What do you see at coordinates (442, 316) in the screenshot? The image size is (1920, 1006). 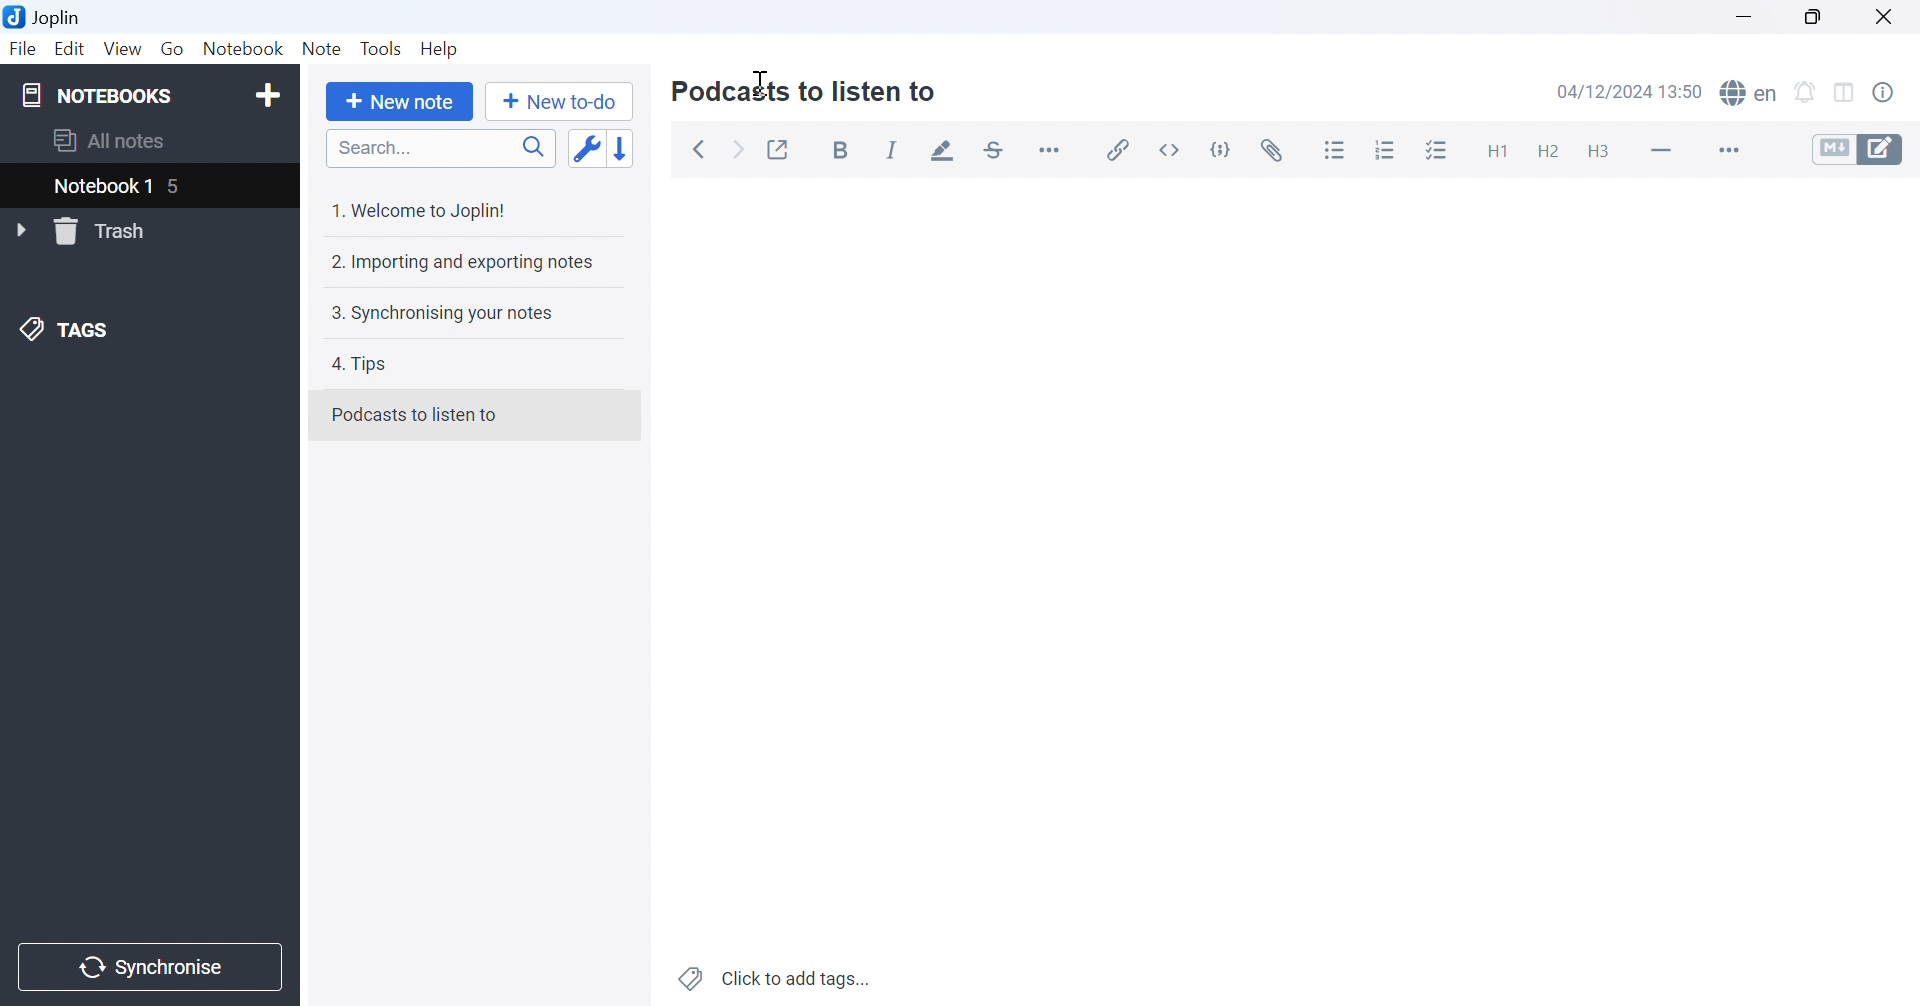 I see `3. Synchronising your notes` at bounding box center [442, 316].